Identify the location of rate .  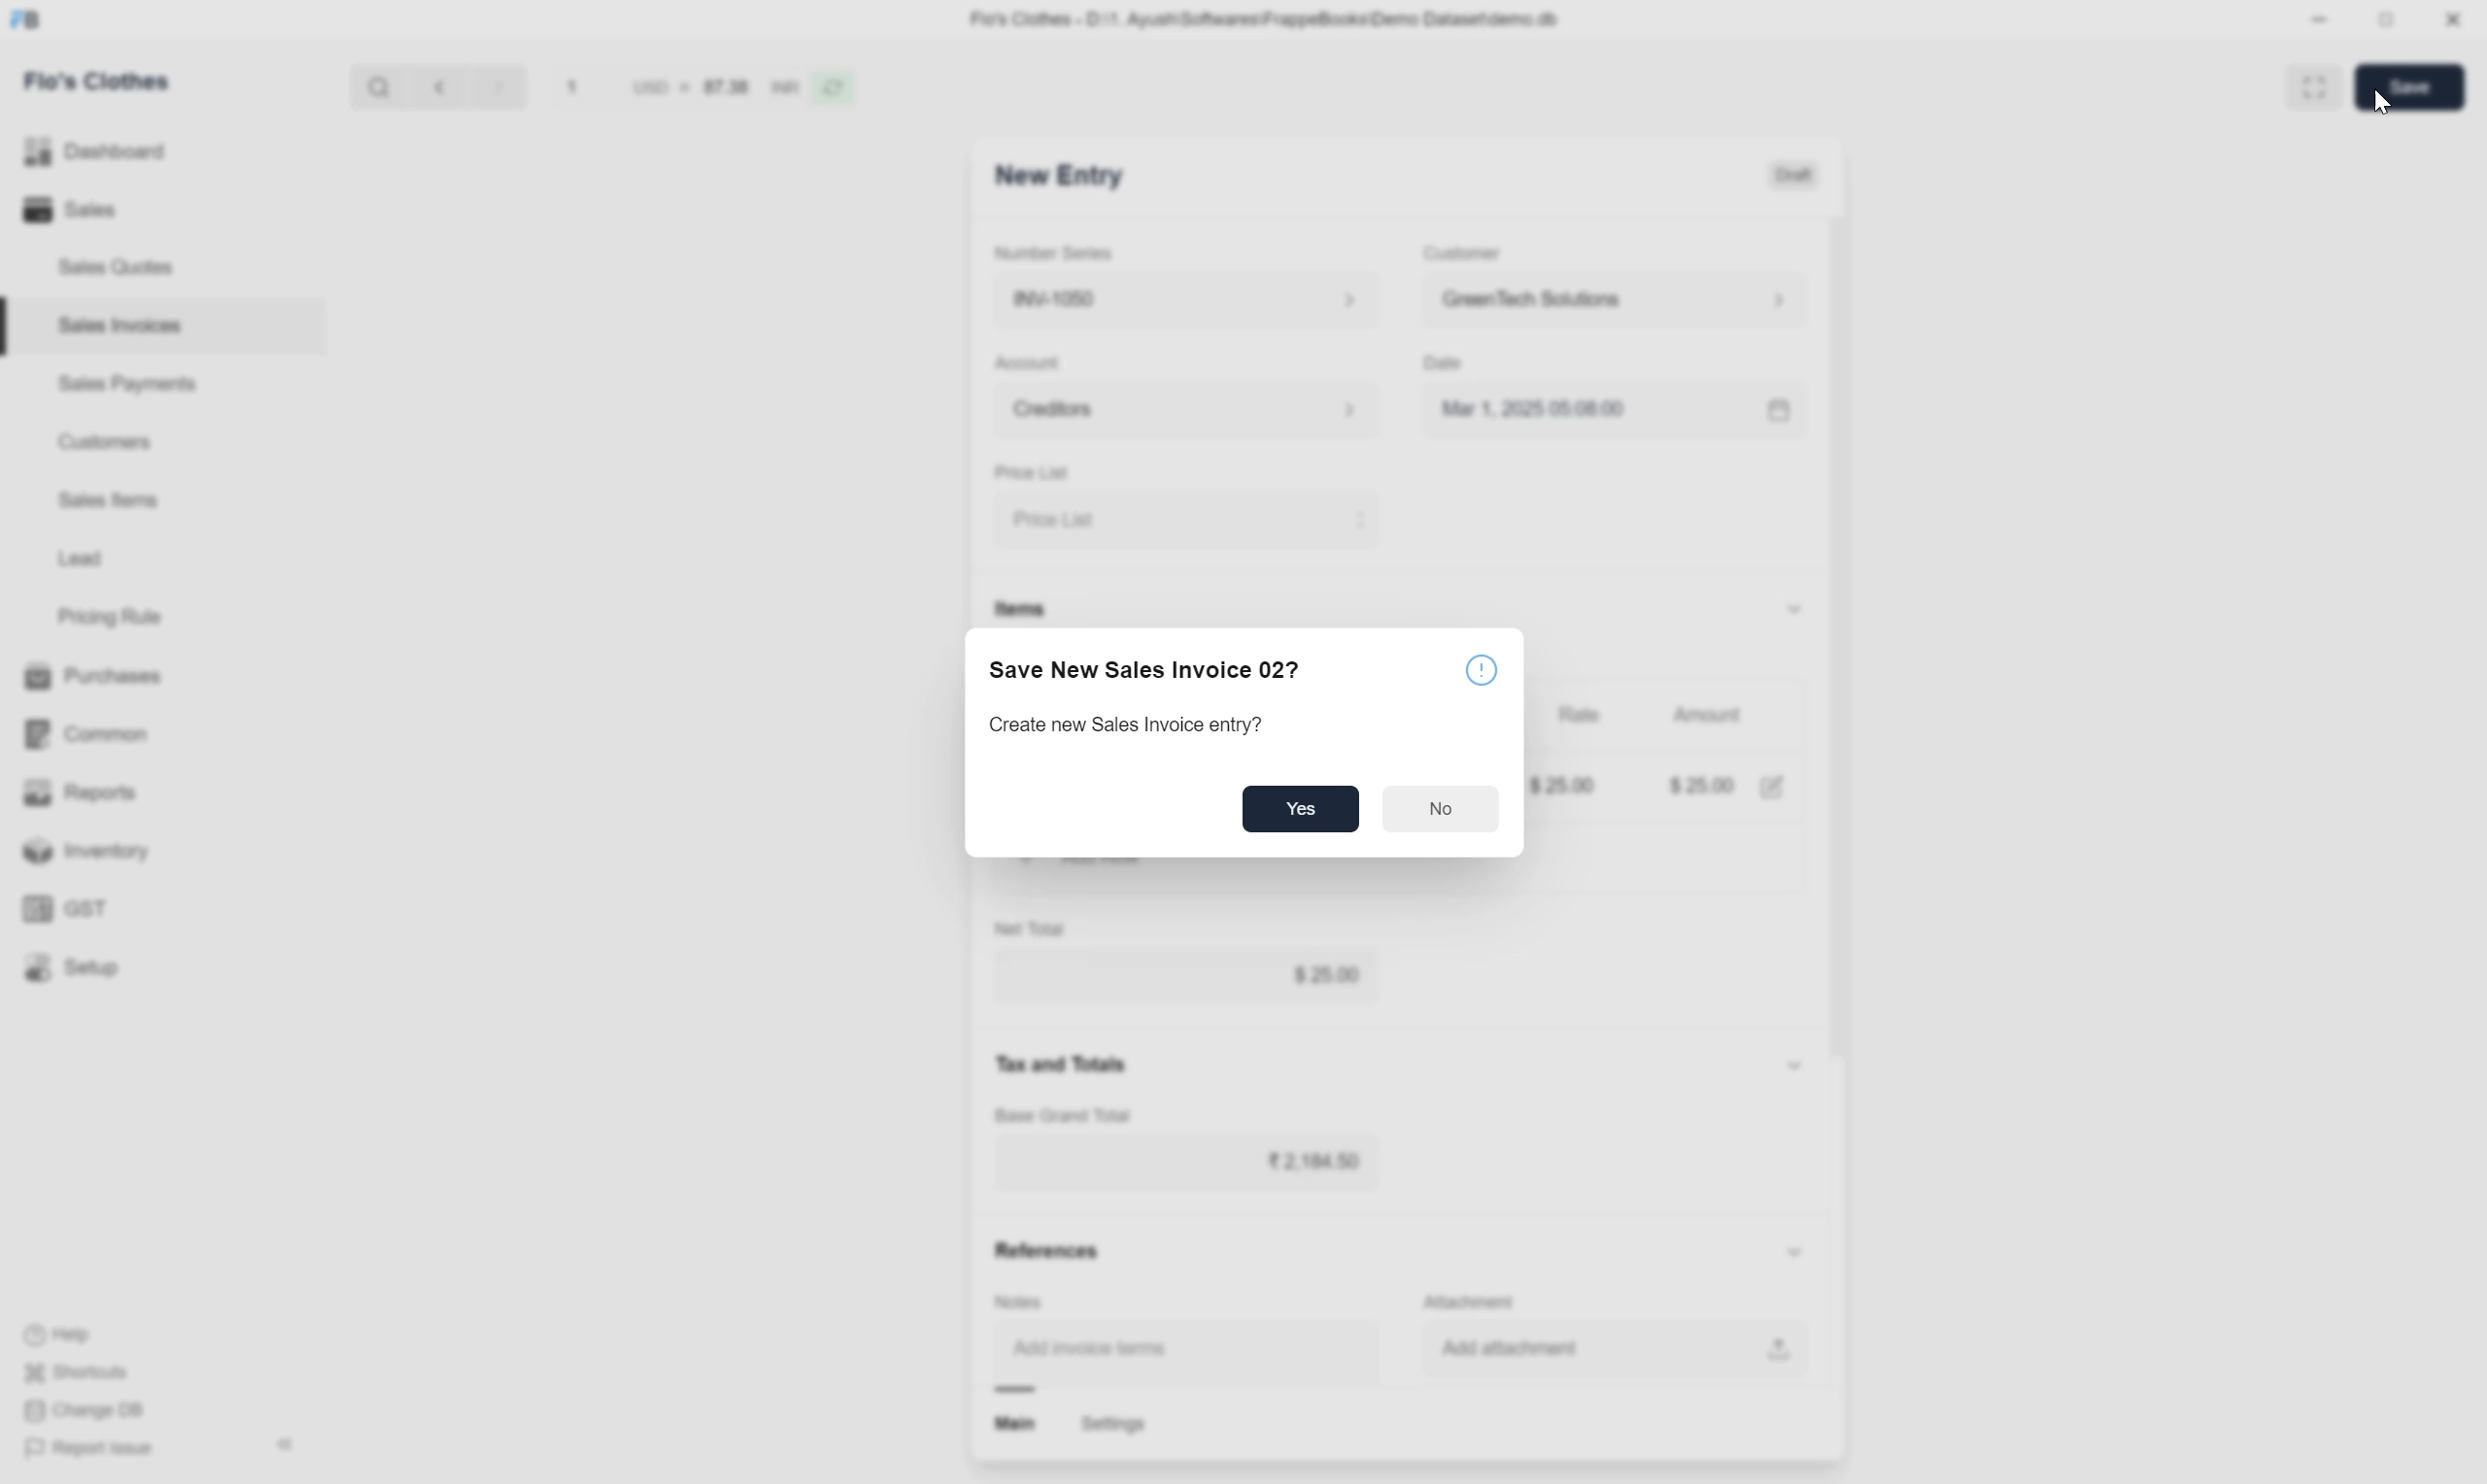
(1564, 784).